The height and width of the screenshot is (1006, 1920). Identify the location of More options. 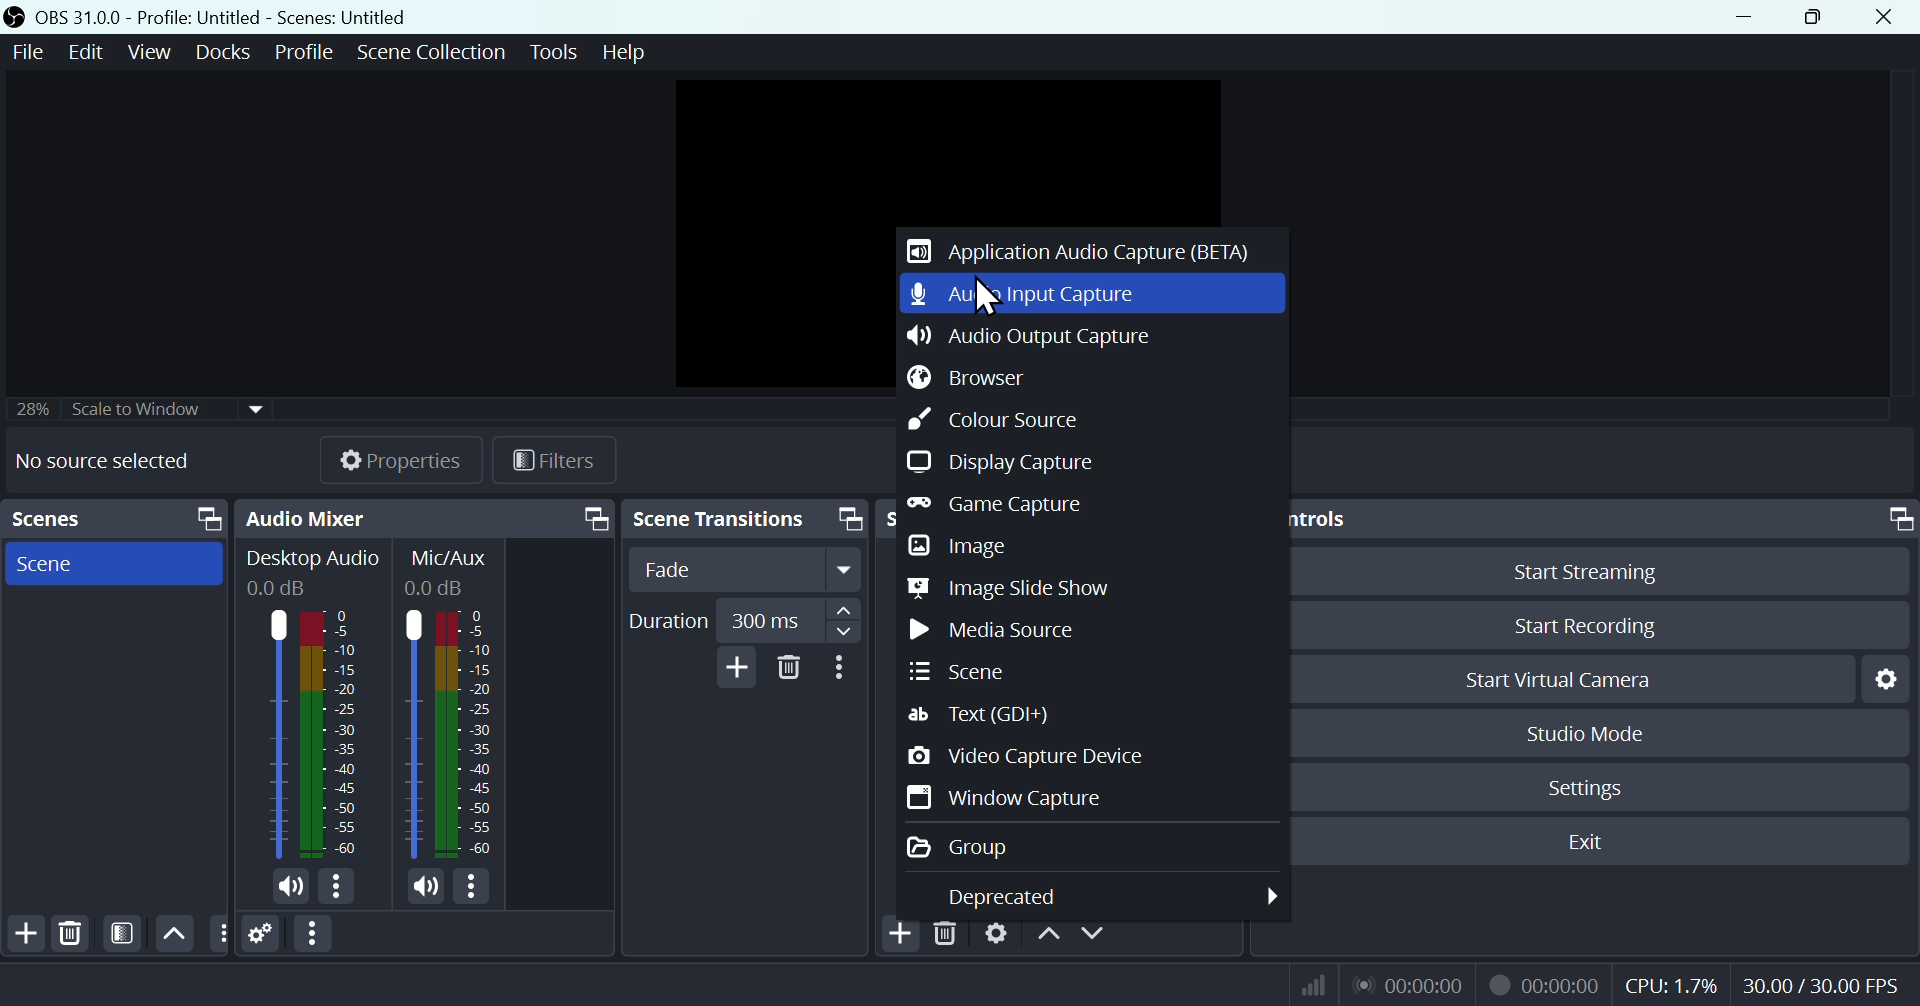
(315, 934).